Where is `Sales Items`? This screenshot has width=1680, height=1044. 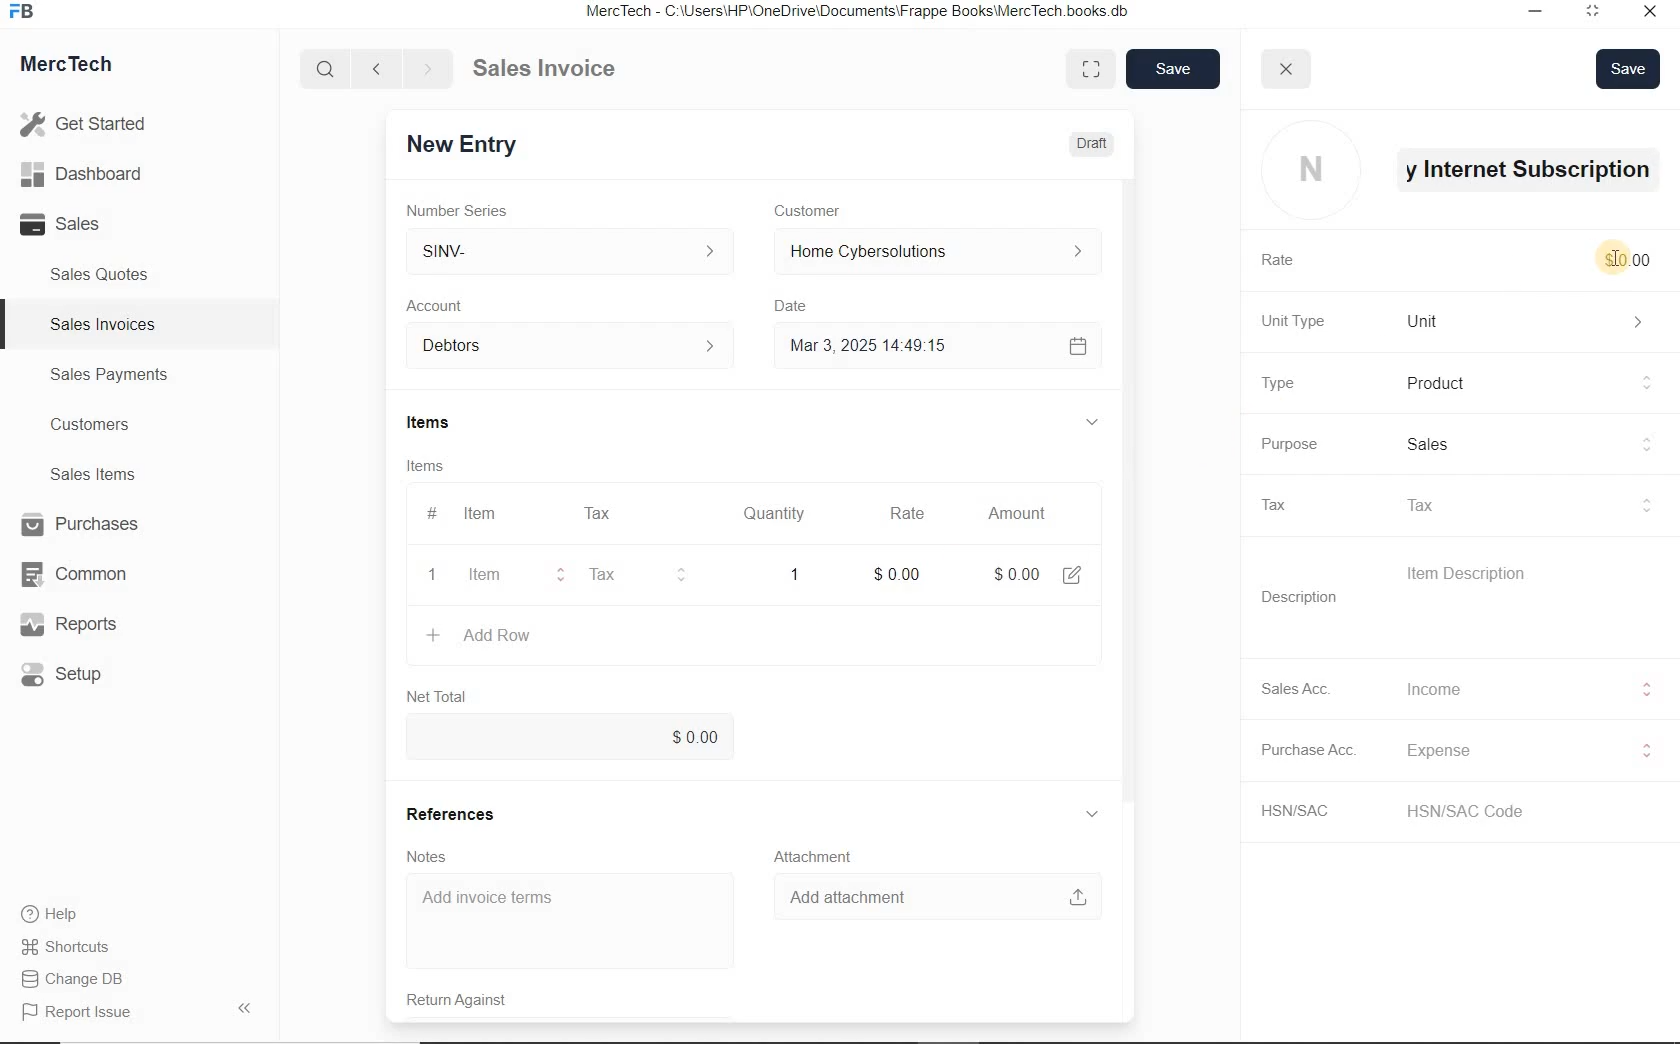 Sales Items is located at coordinates (106, 474).